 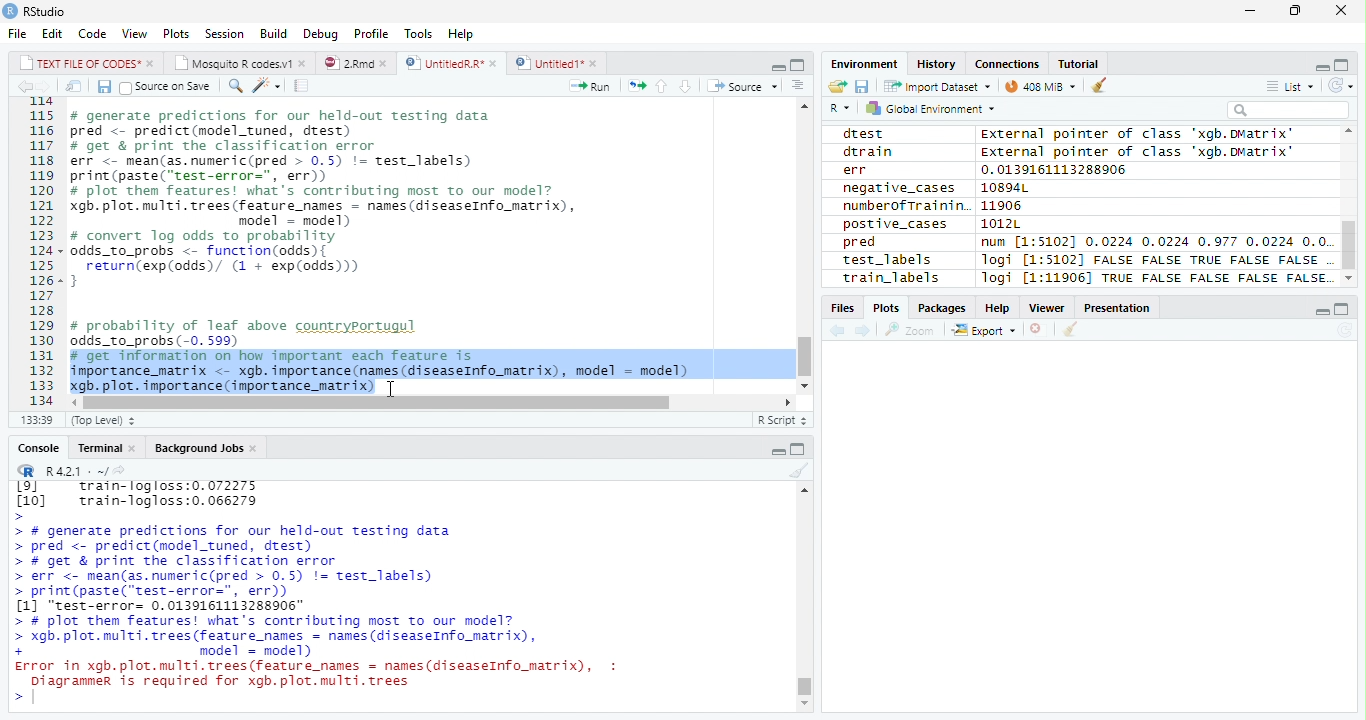 What do you see at coordinates (995, 307) in the screenshot?
I see `Help` at bounding box center [995, 307].